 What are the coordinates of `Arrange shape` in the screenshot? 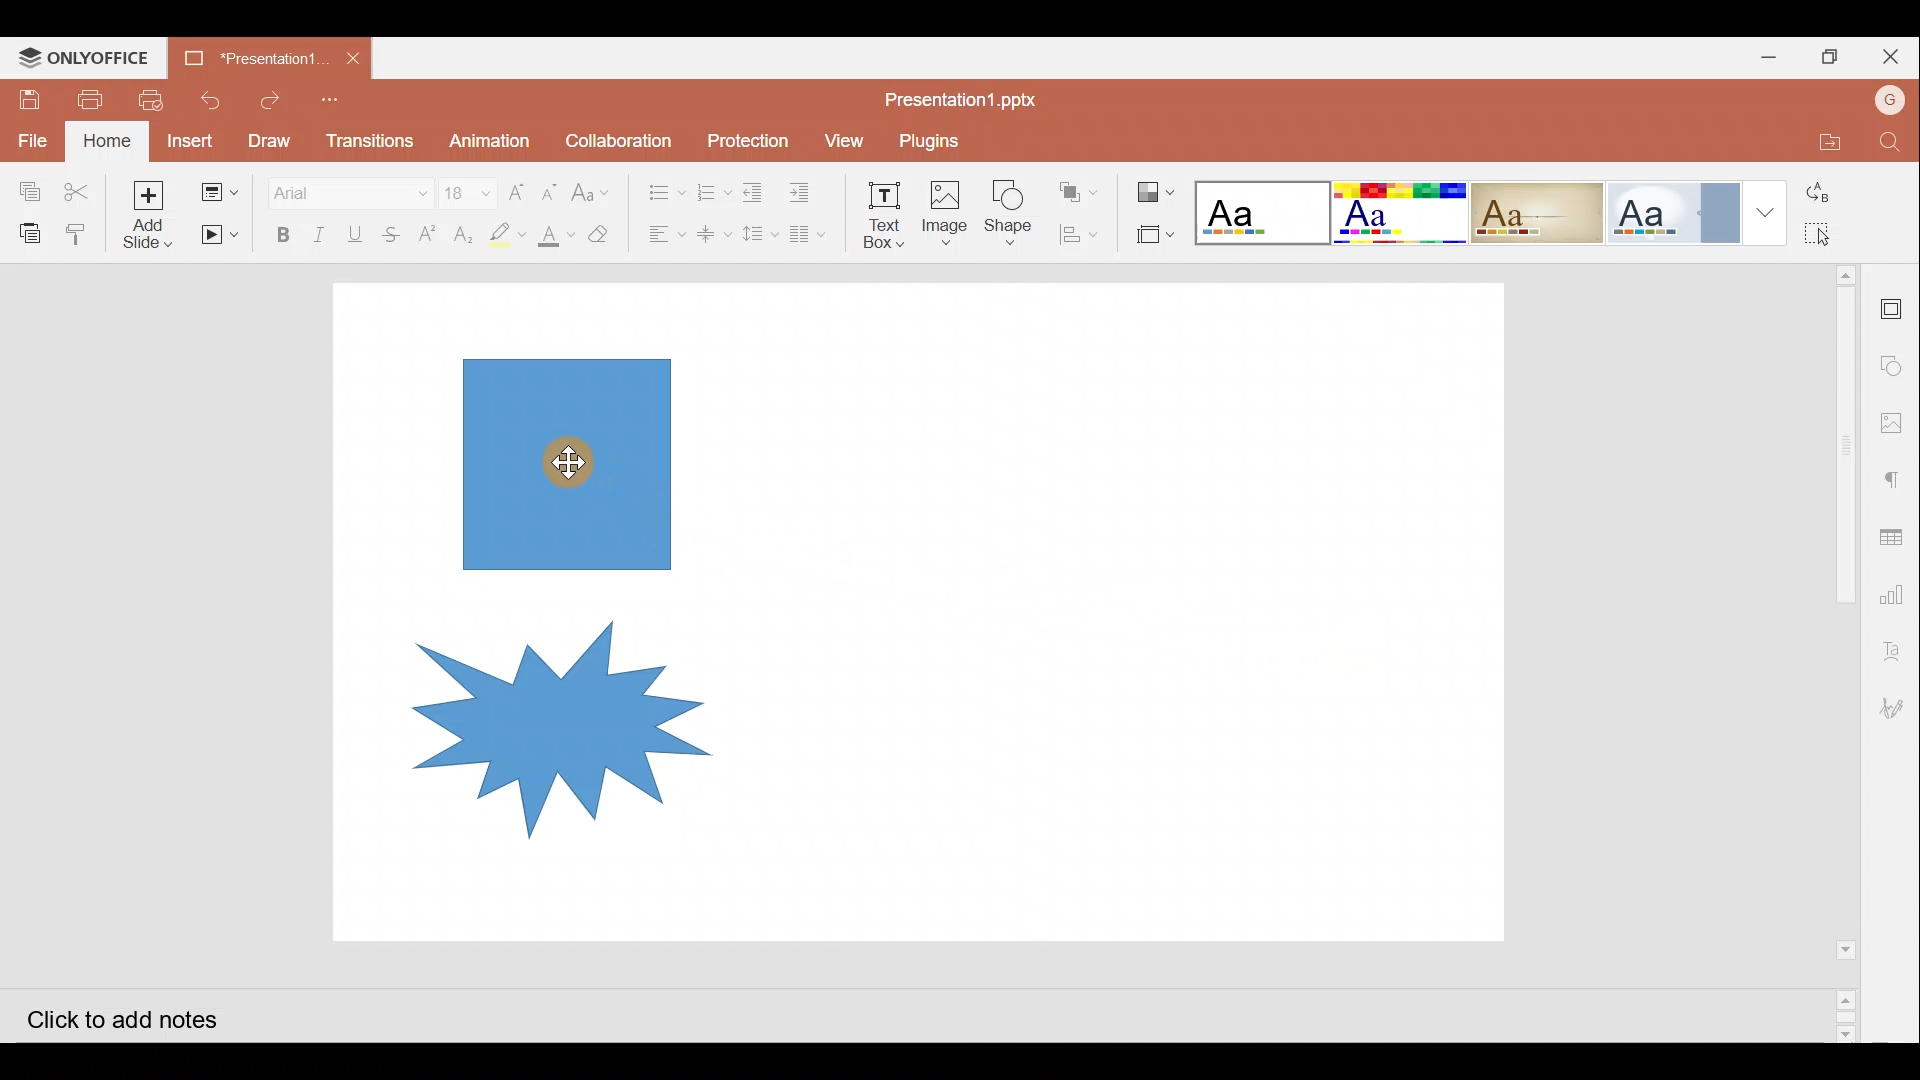 It's located at (1080, 186).